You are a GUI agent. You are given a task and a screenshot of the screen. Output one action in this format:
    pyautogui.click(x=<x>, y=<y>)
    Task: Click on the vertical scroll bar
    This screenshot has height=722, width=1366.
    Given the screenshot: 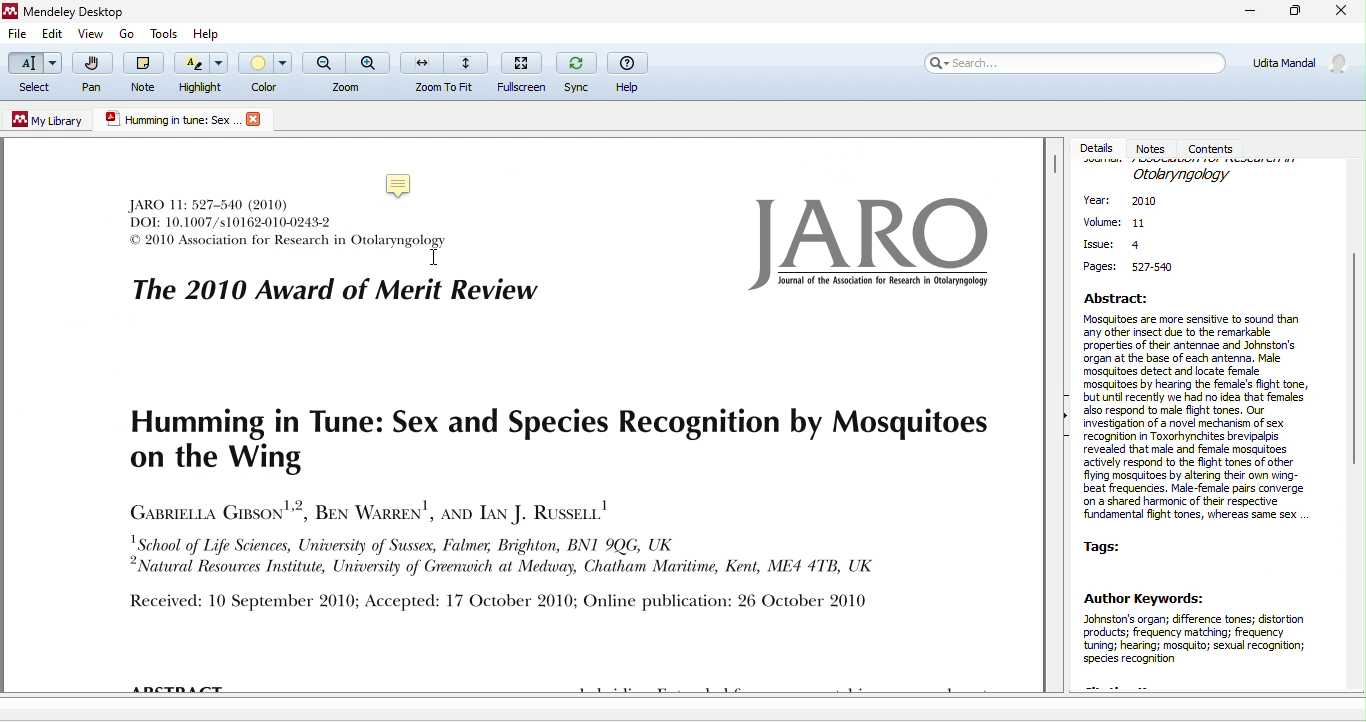 What is the action you would take?
    pyautogui.click(x=1054, y=168)
    